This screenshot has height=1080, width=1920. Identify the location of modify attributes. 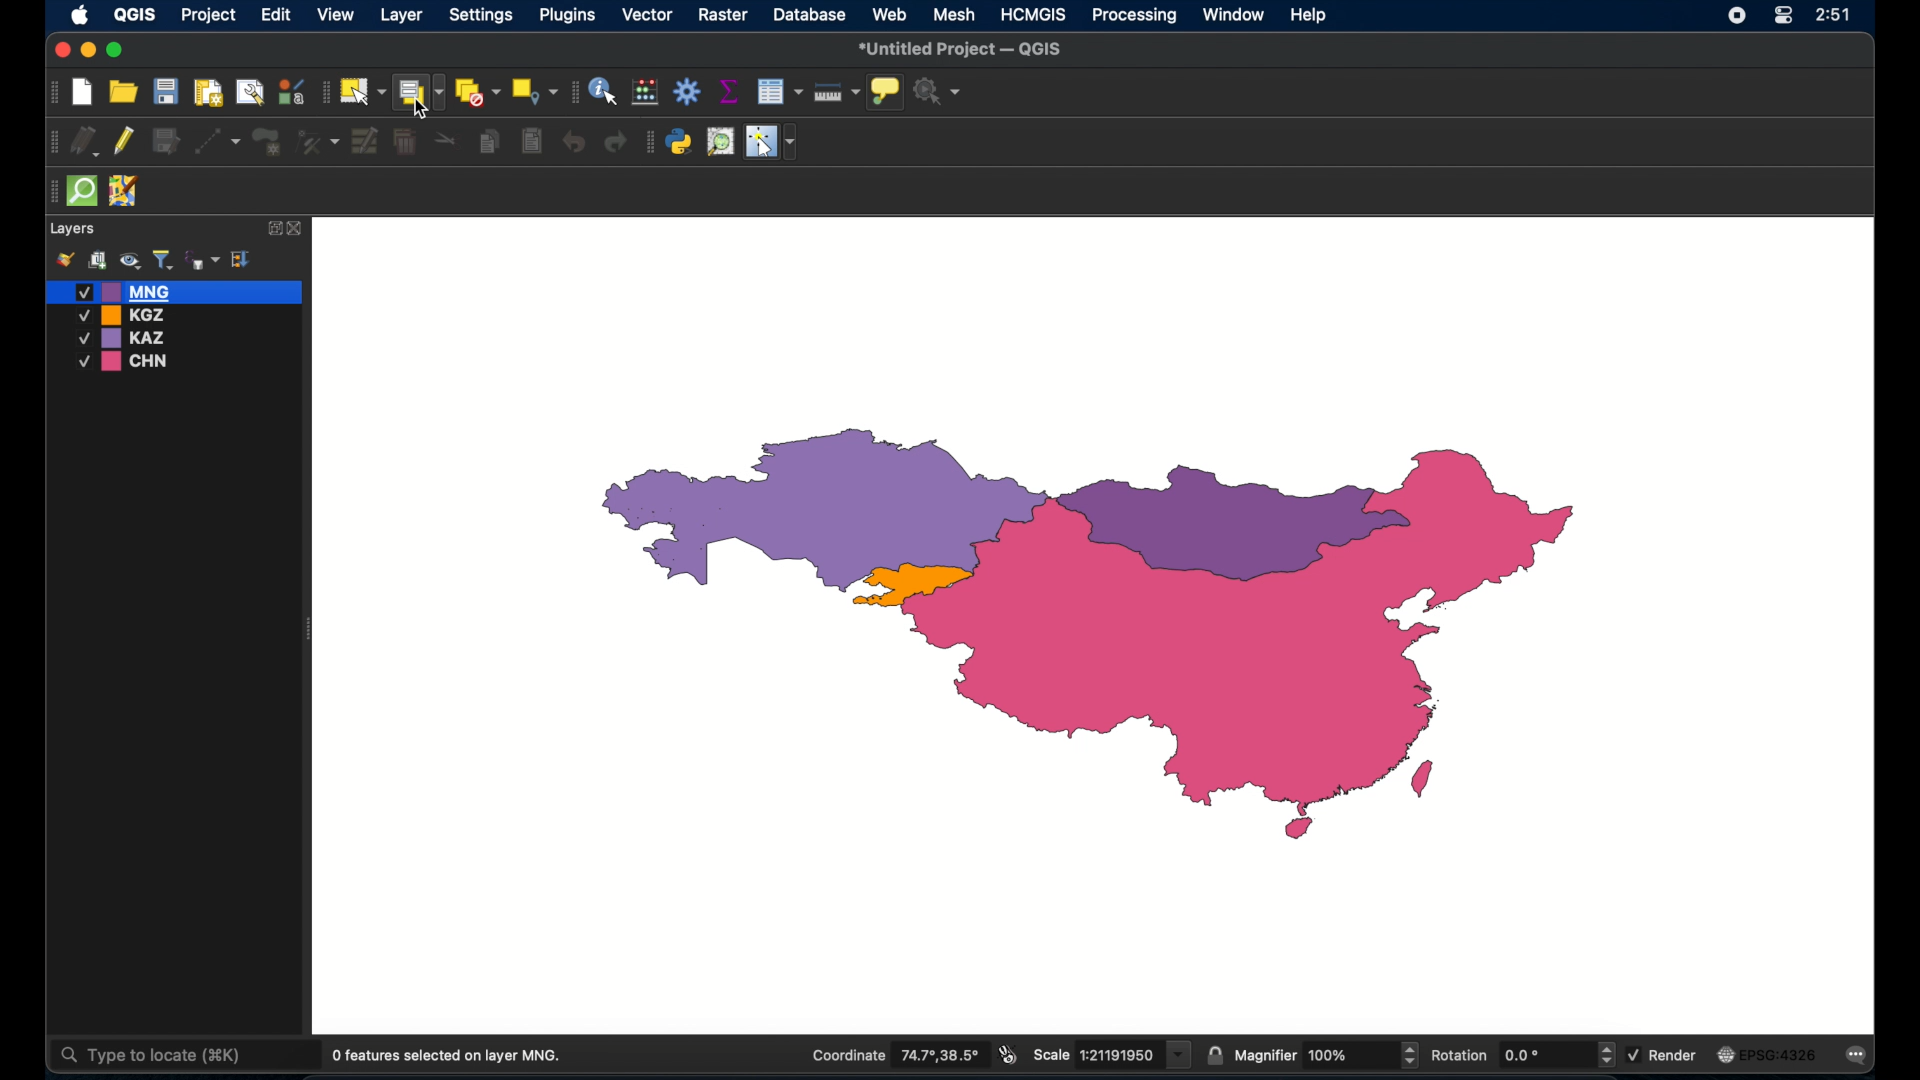
(365, 142).